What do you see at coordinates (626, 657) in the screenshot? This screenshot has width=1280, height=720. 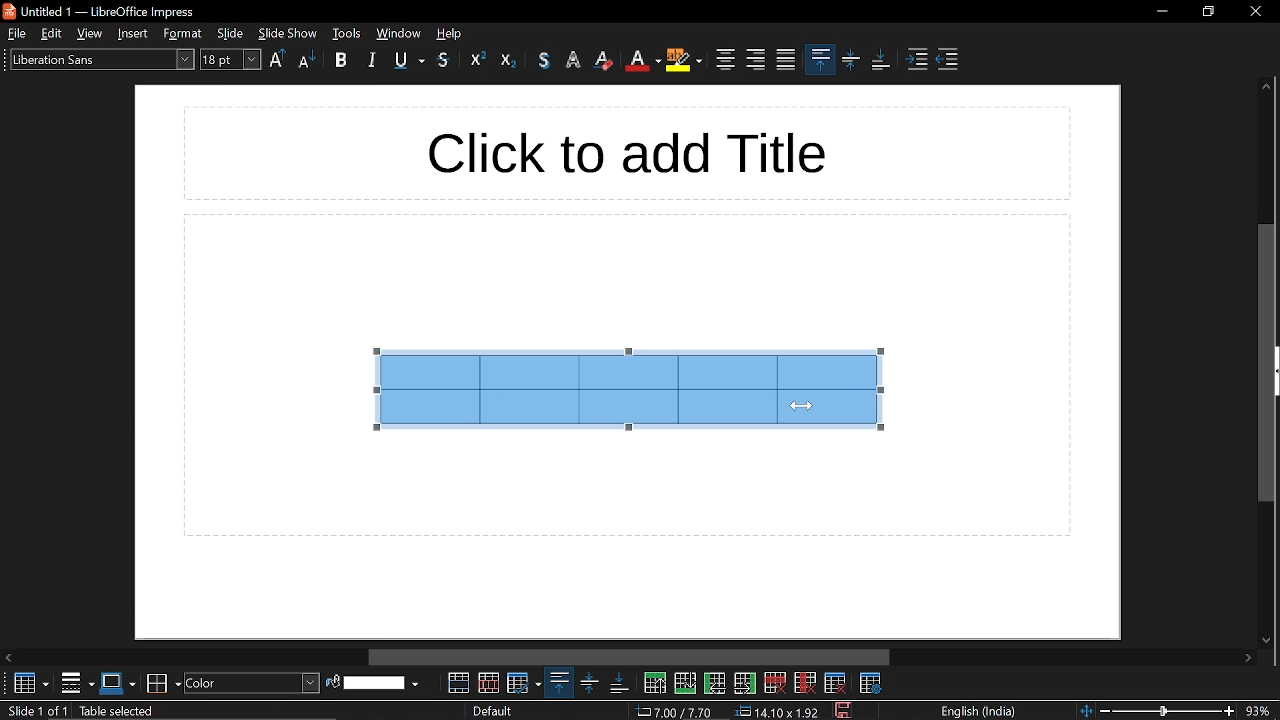 I see `horizontal scrollbar` at bounding box center [626, 657].